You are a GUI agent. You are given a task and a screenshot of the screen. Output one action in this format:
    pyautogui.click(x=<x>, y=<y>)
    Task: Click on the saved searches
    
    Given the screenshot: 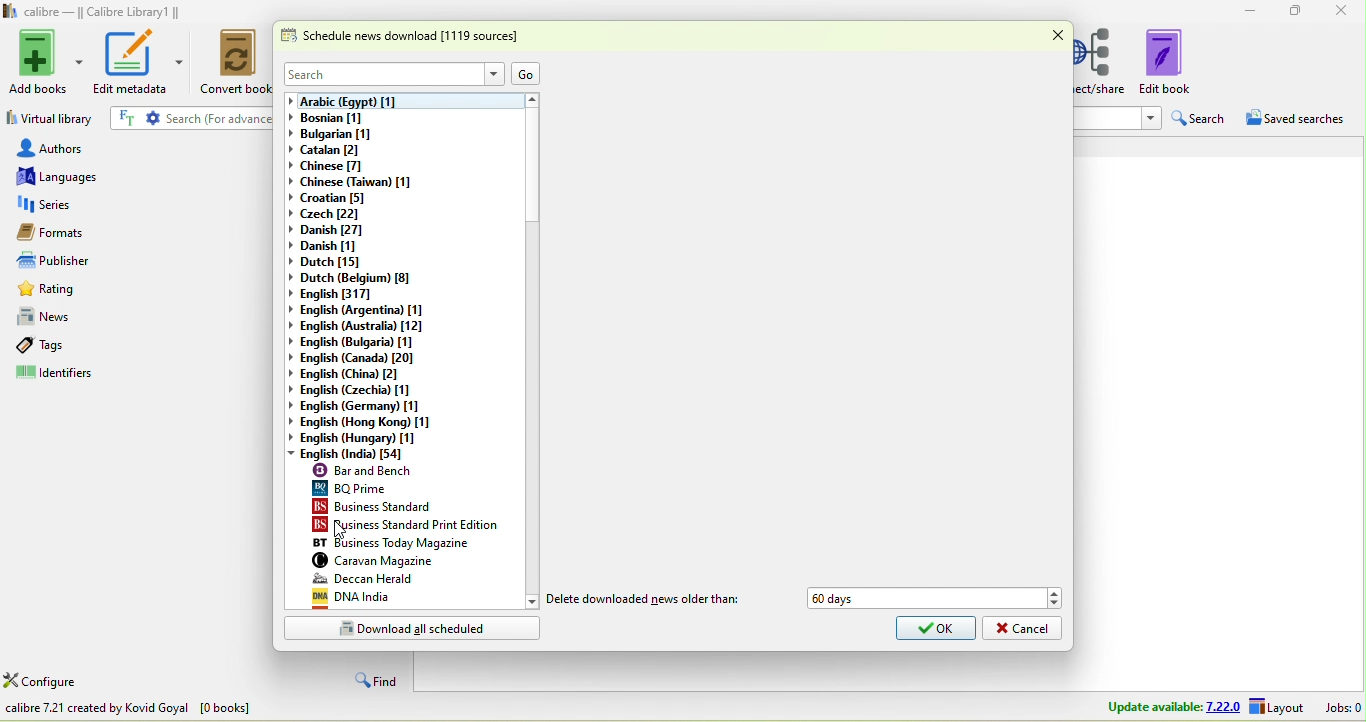 What is the action you would take?
    pyautogui.click(x=1296, y=118)
    